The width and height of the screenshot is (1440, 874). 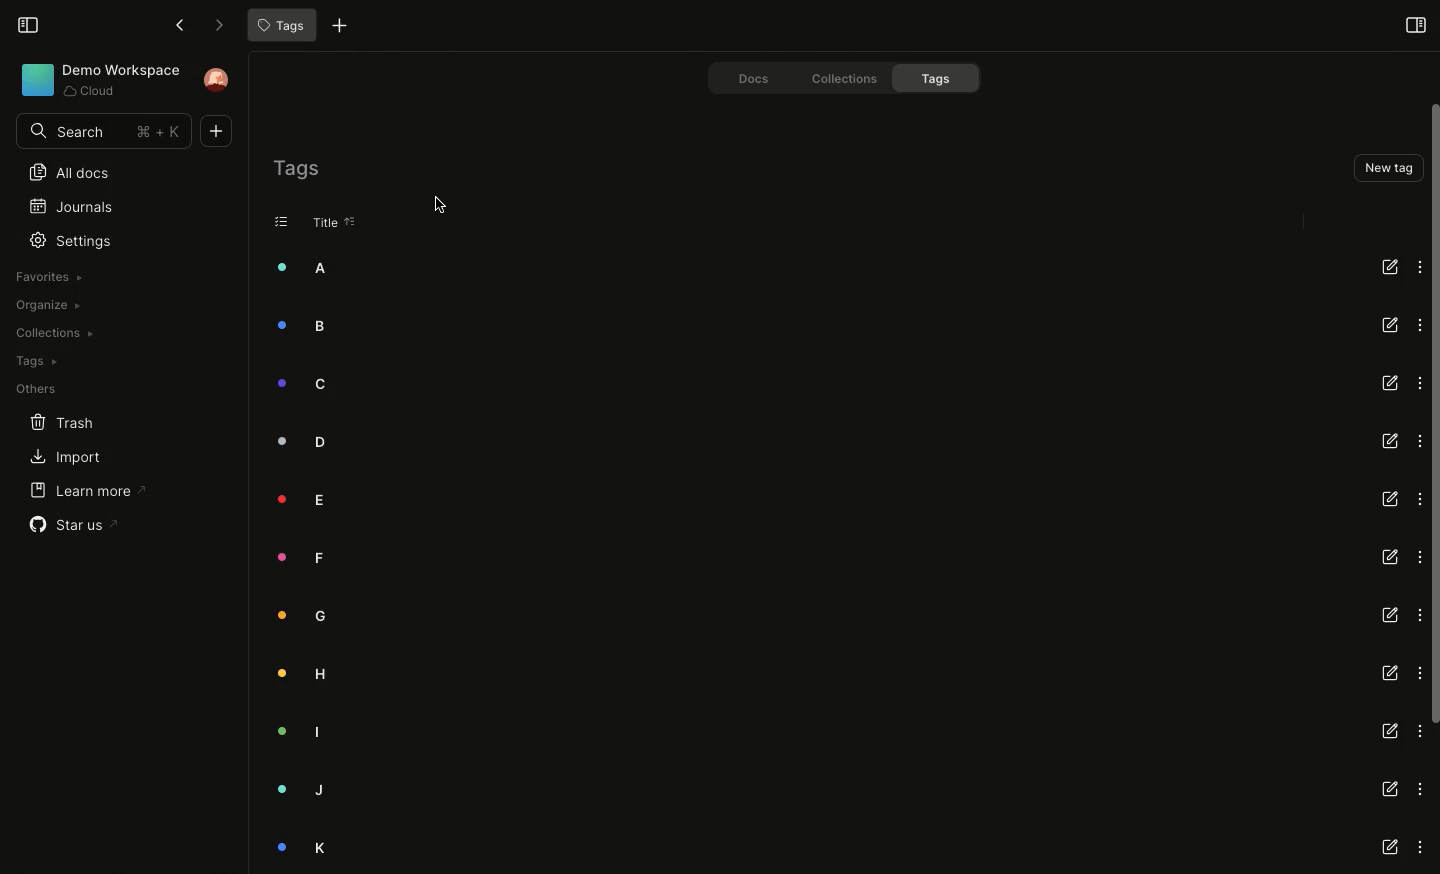 I want to click on Options, so click(x=1418, y=382).